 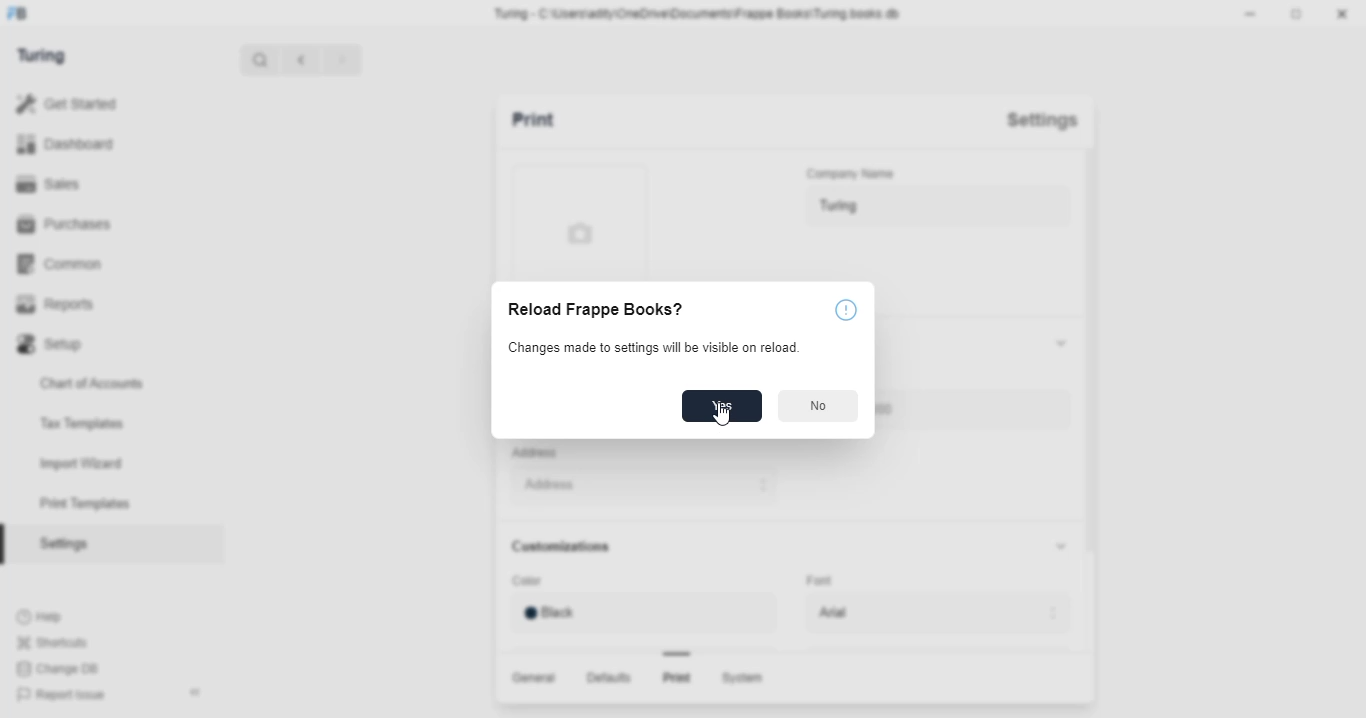 What do you see at coordinates (745, 680) in the screenshot?
I see `System` at bounding box center [745, 680].